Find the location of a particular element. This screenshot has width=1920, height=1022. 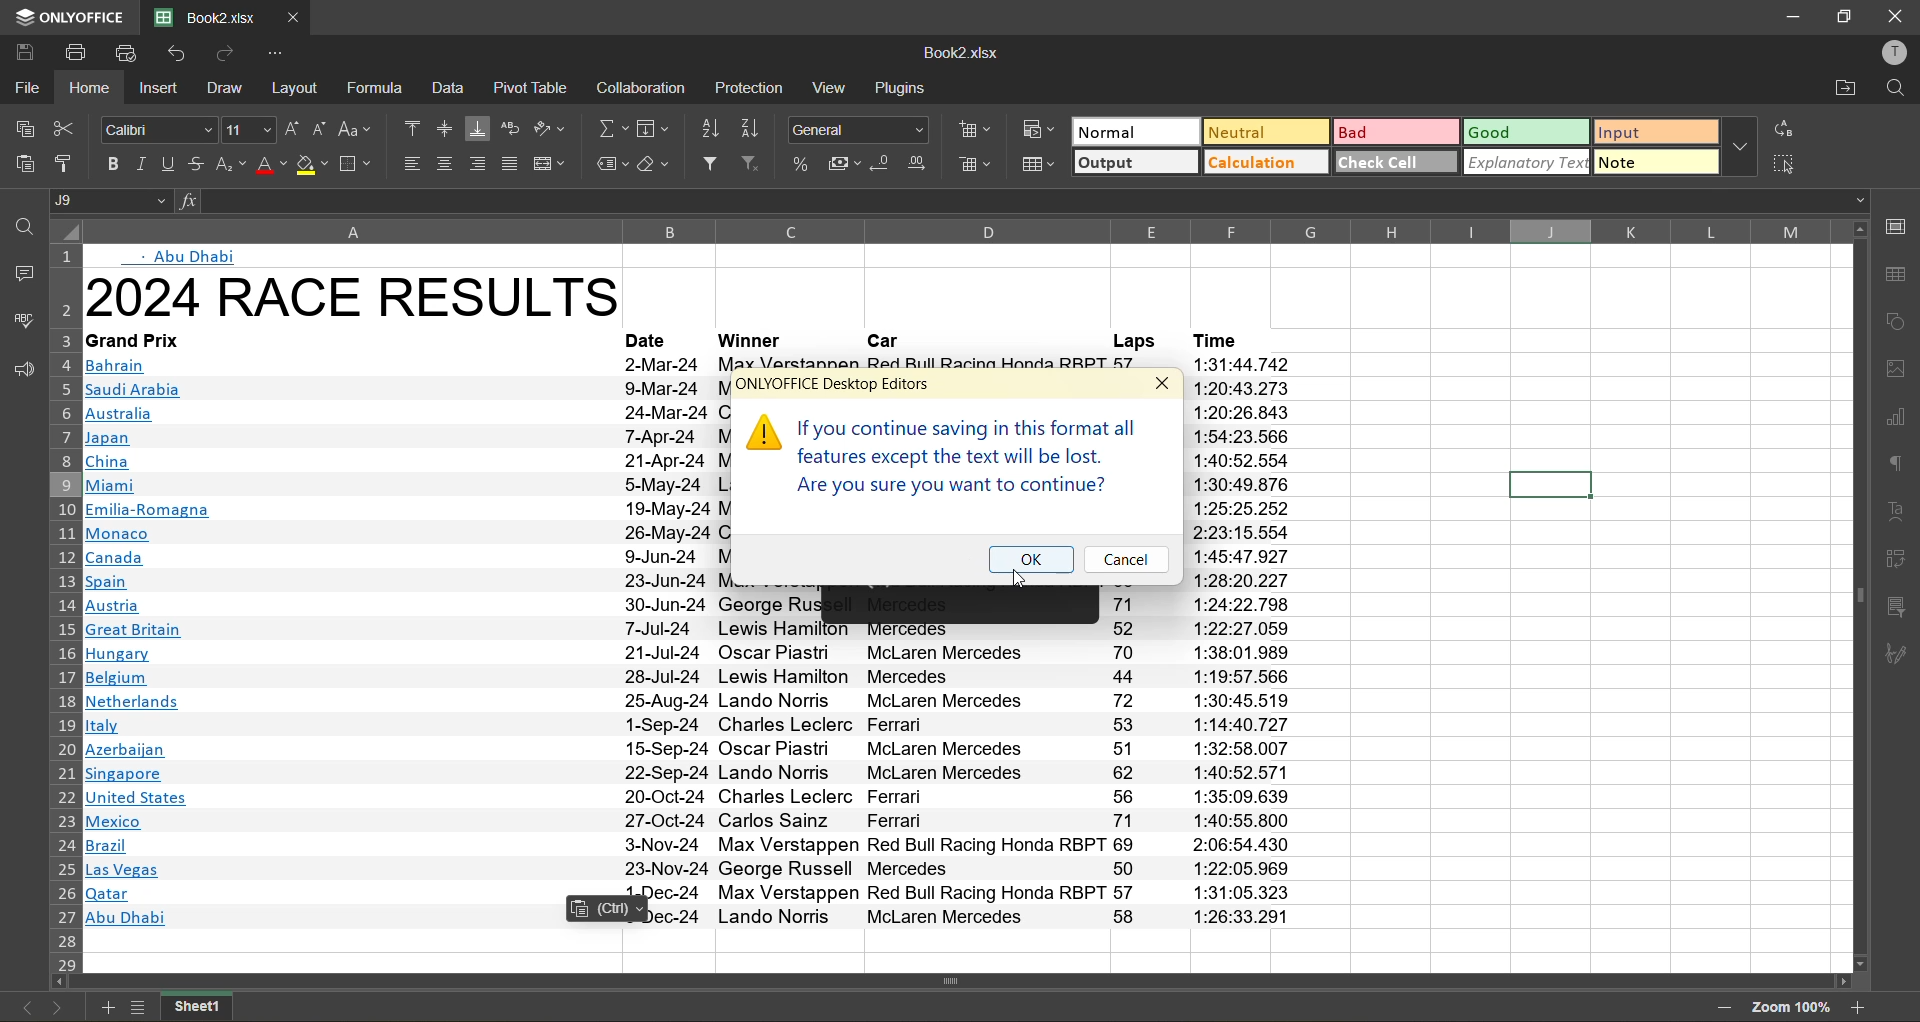

text info is located at coordinates (689, 702).